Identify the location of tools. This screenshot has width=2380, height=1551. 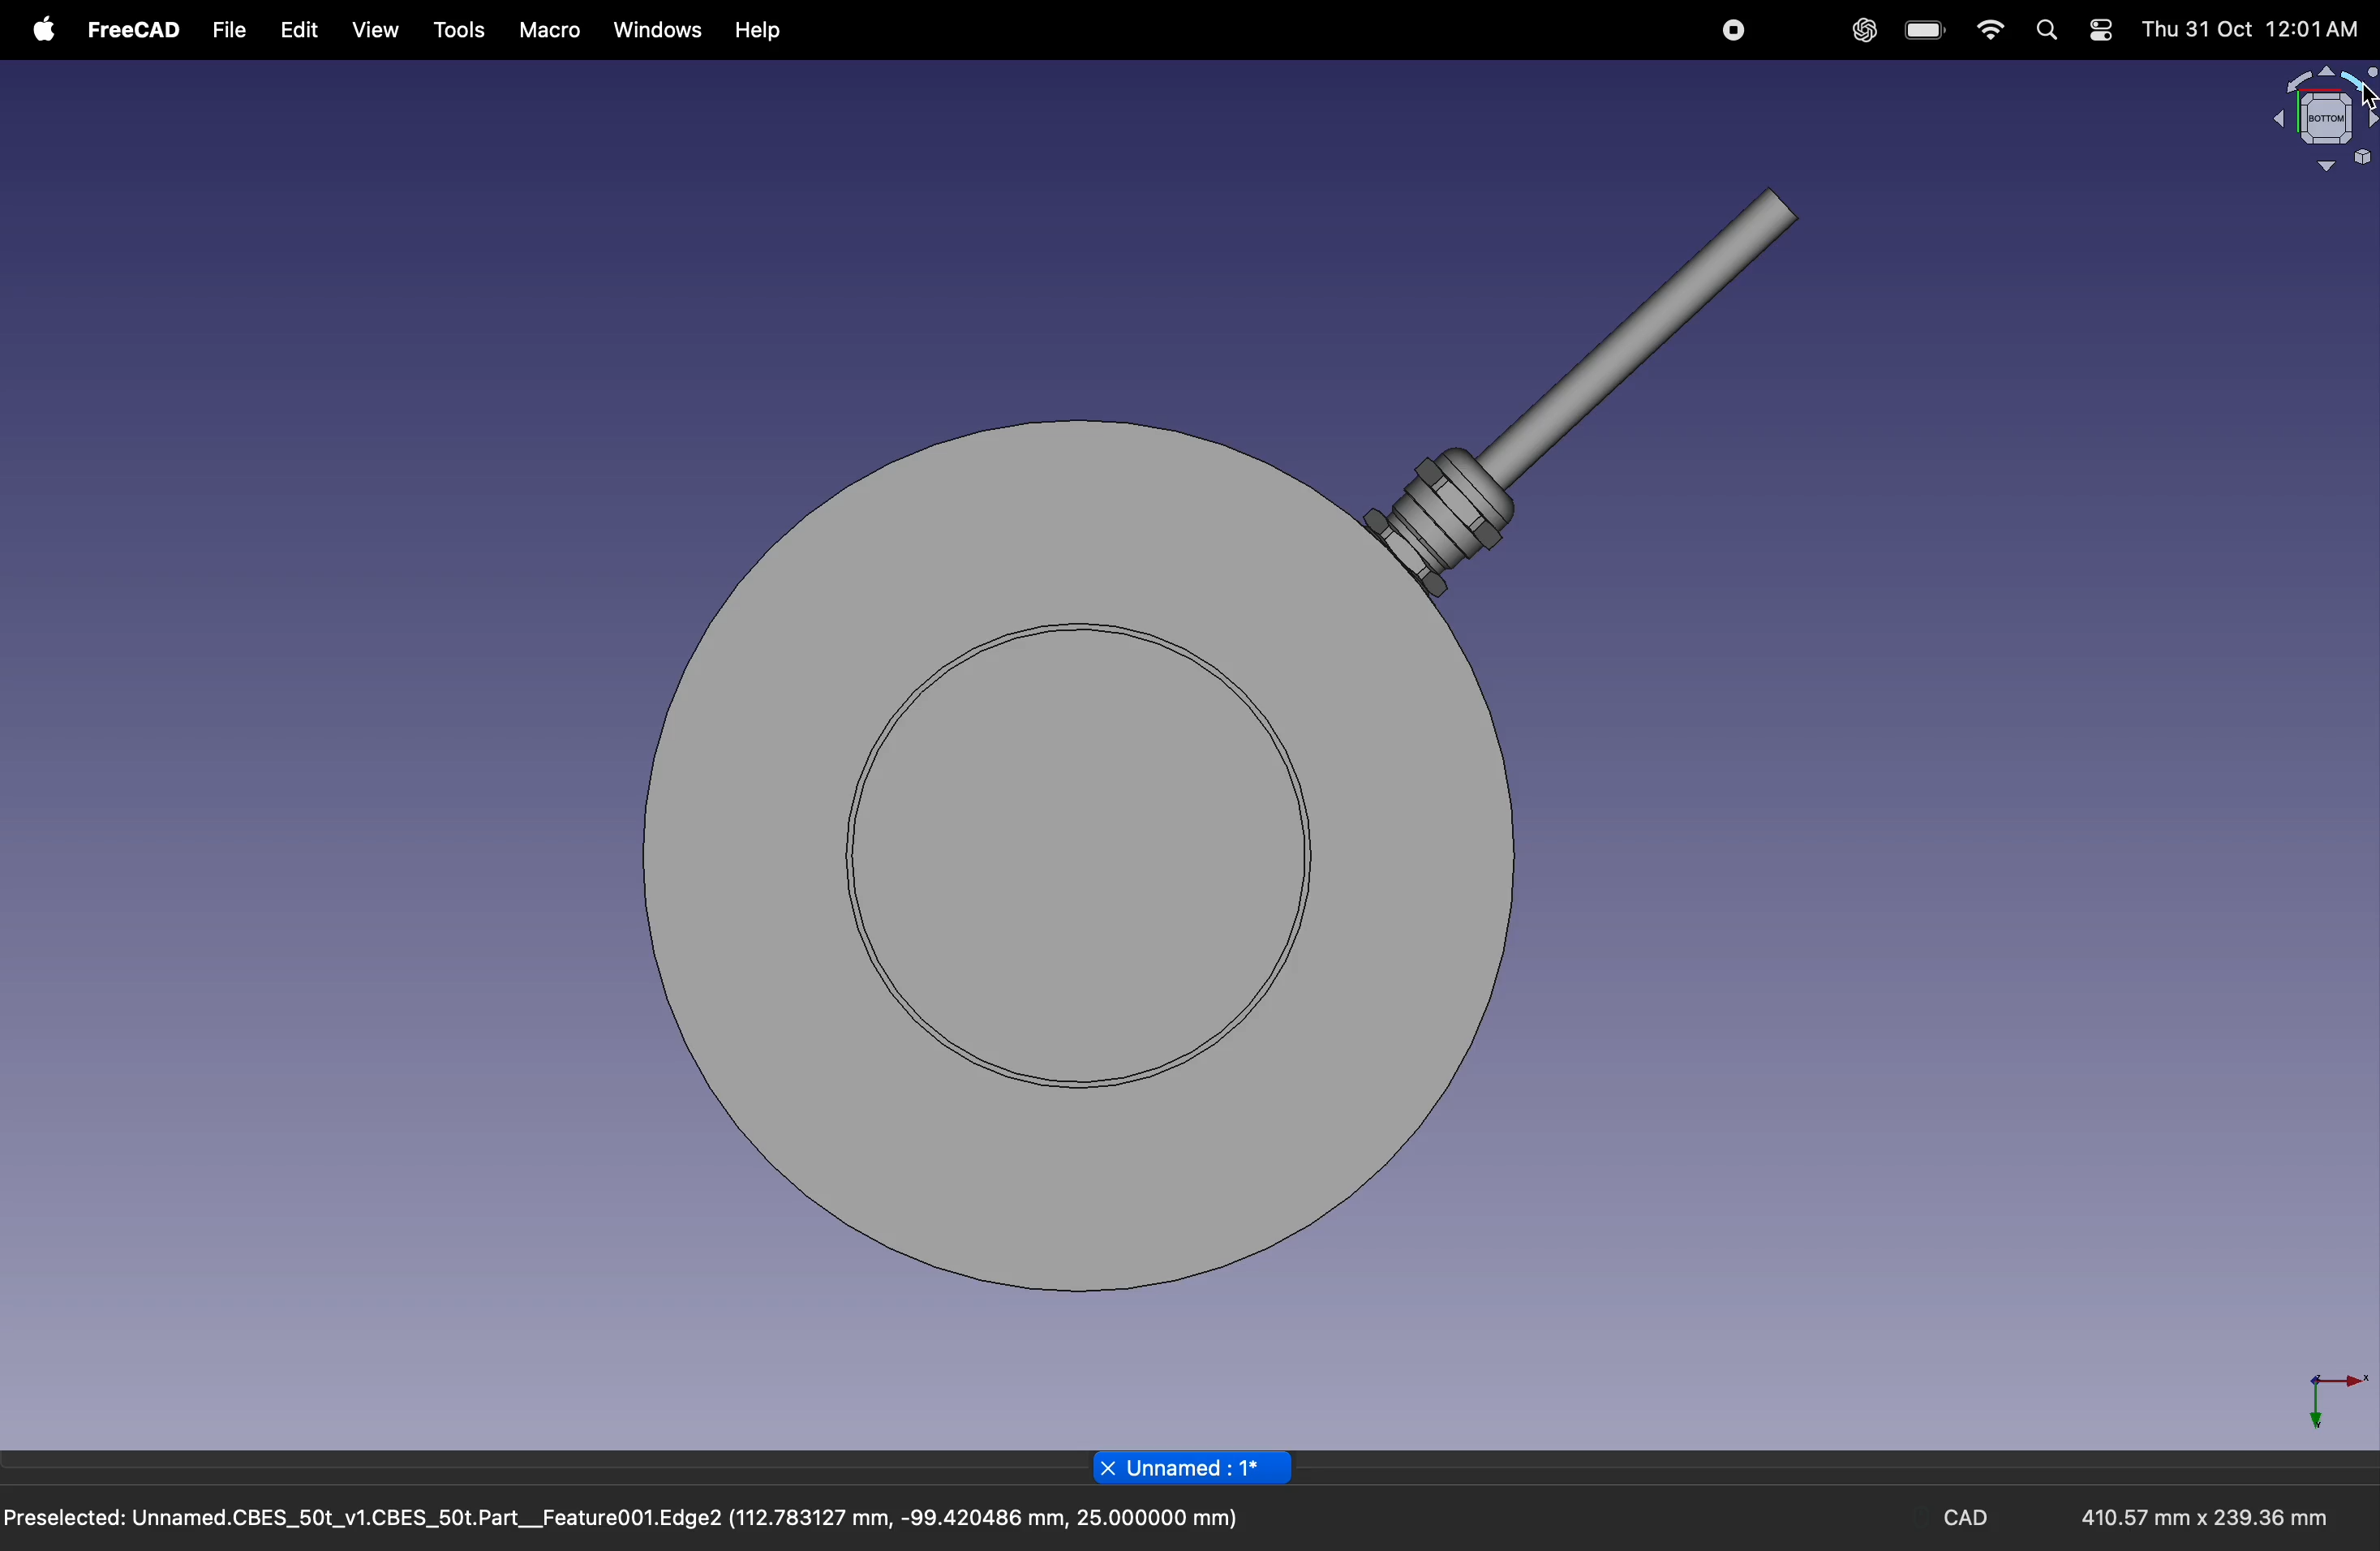
(457, 31).